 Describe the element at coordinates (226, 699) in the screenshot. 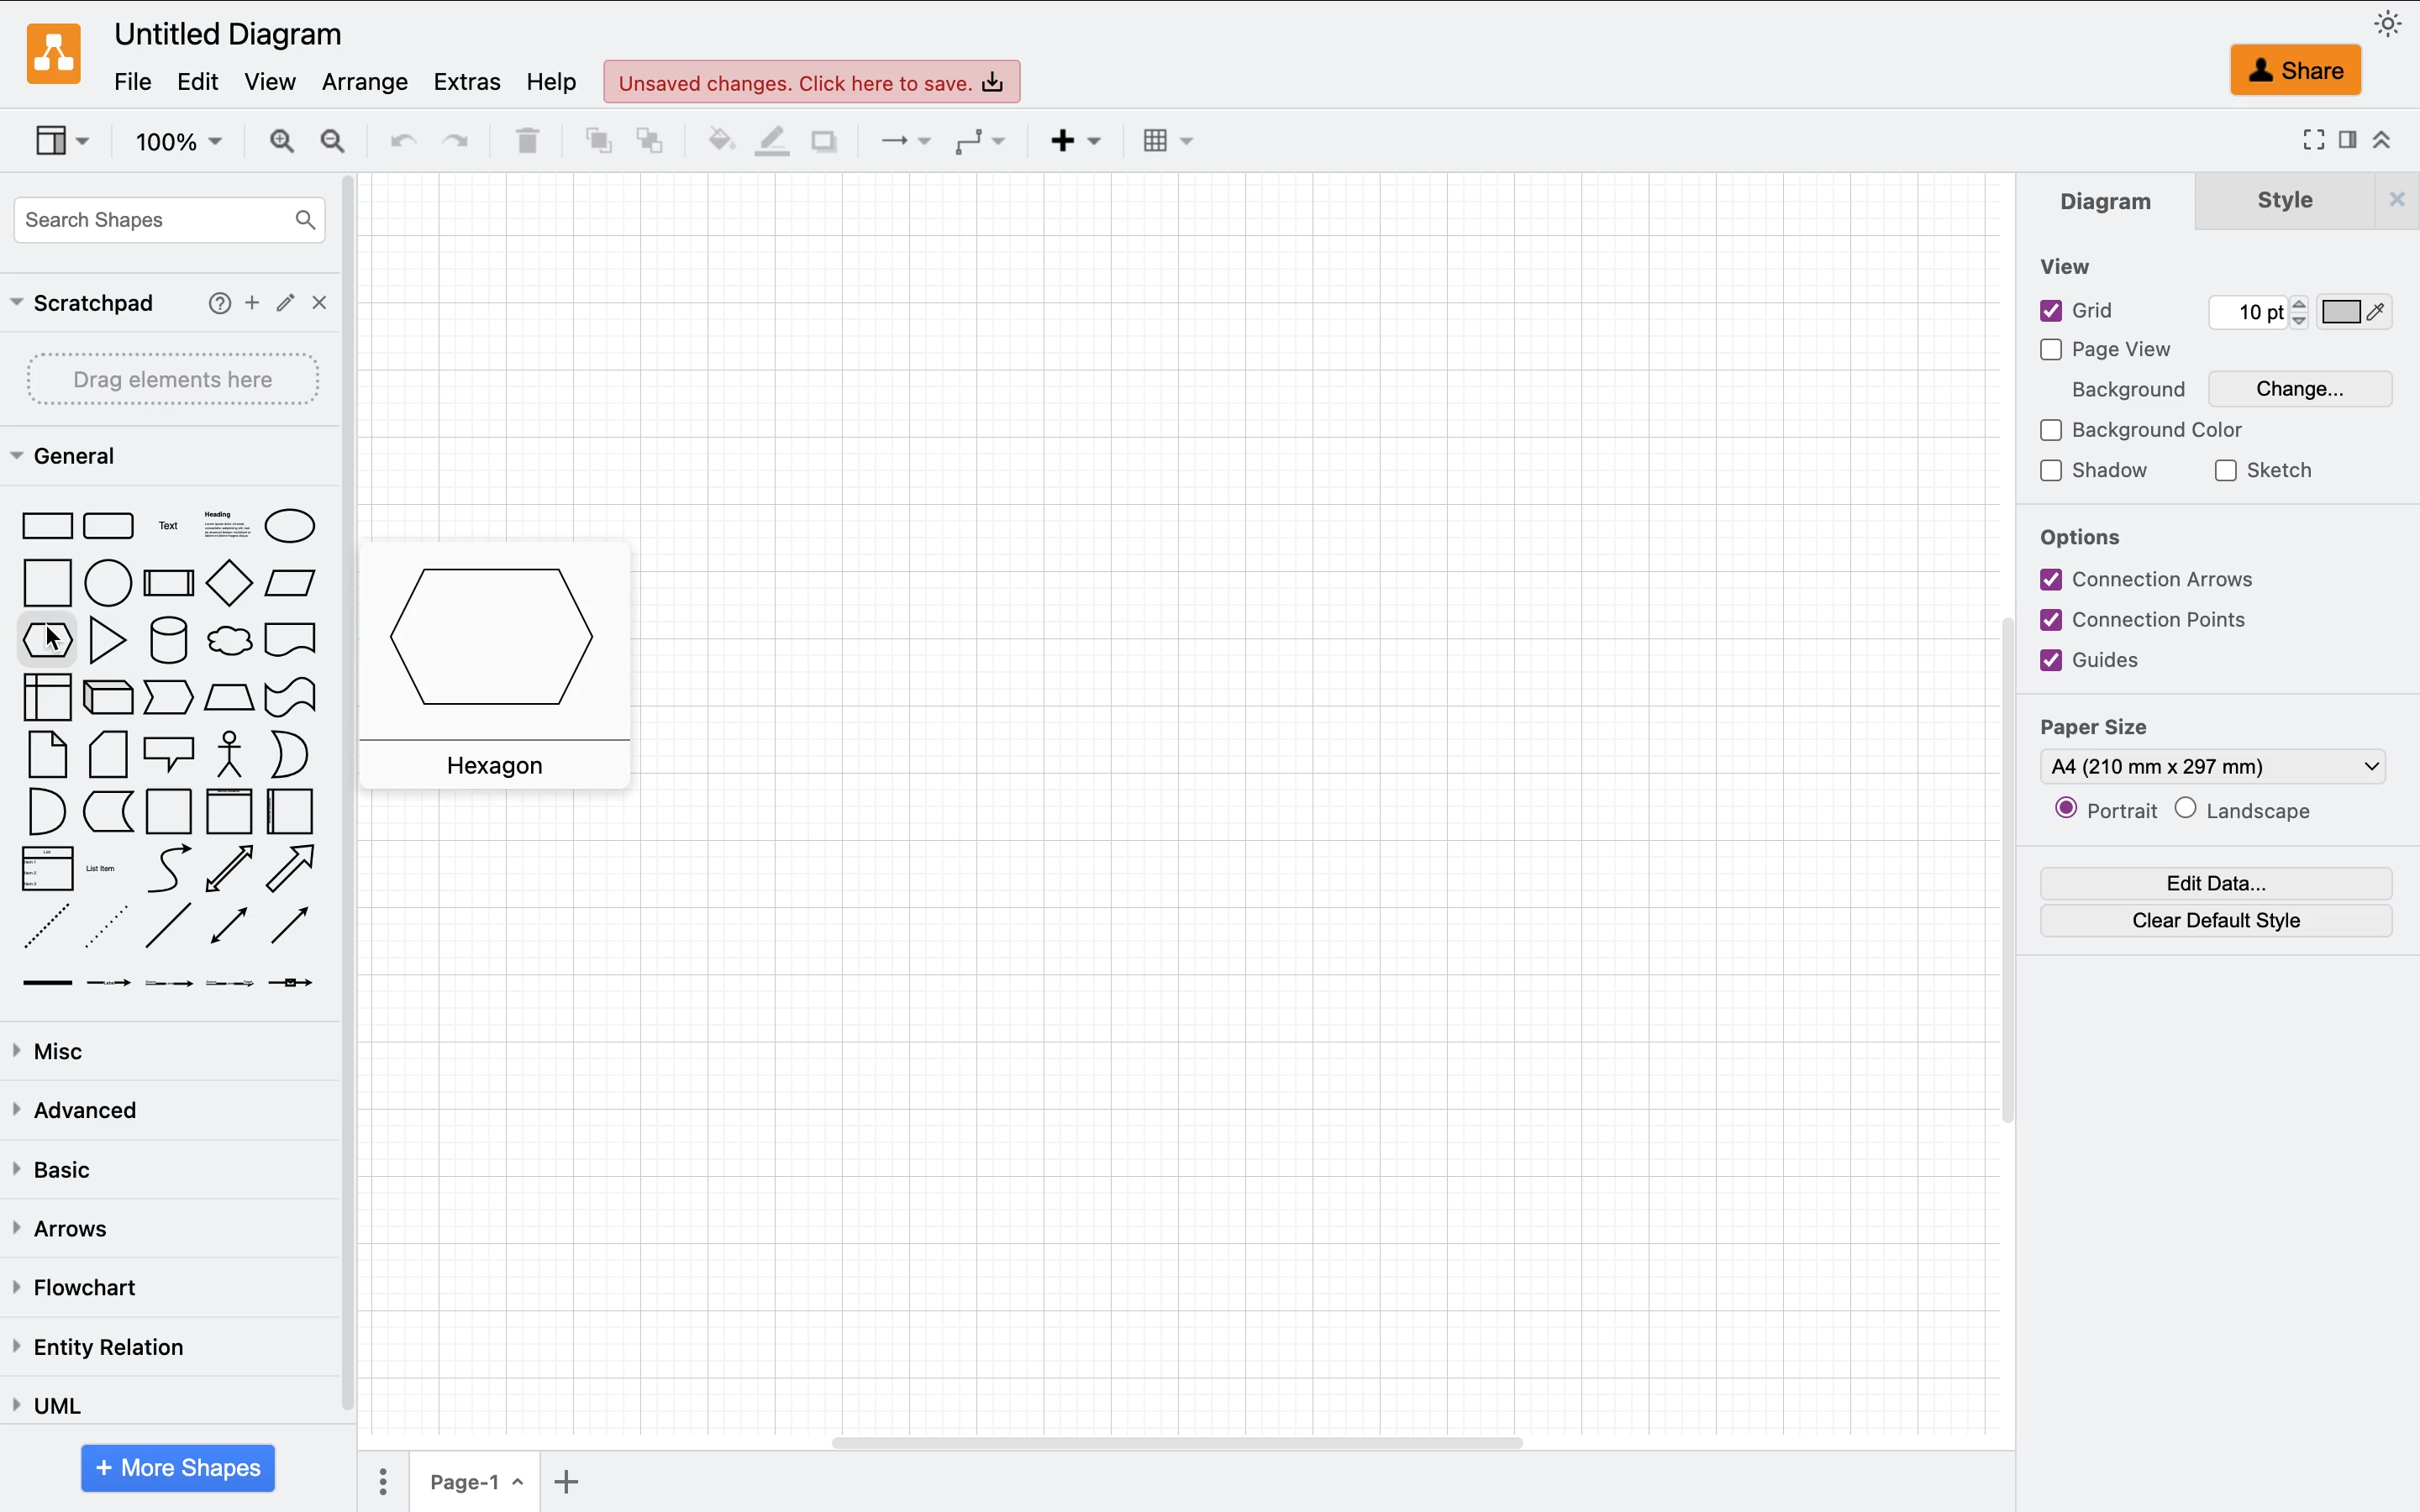

I see `trapezoid` at that location.